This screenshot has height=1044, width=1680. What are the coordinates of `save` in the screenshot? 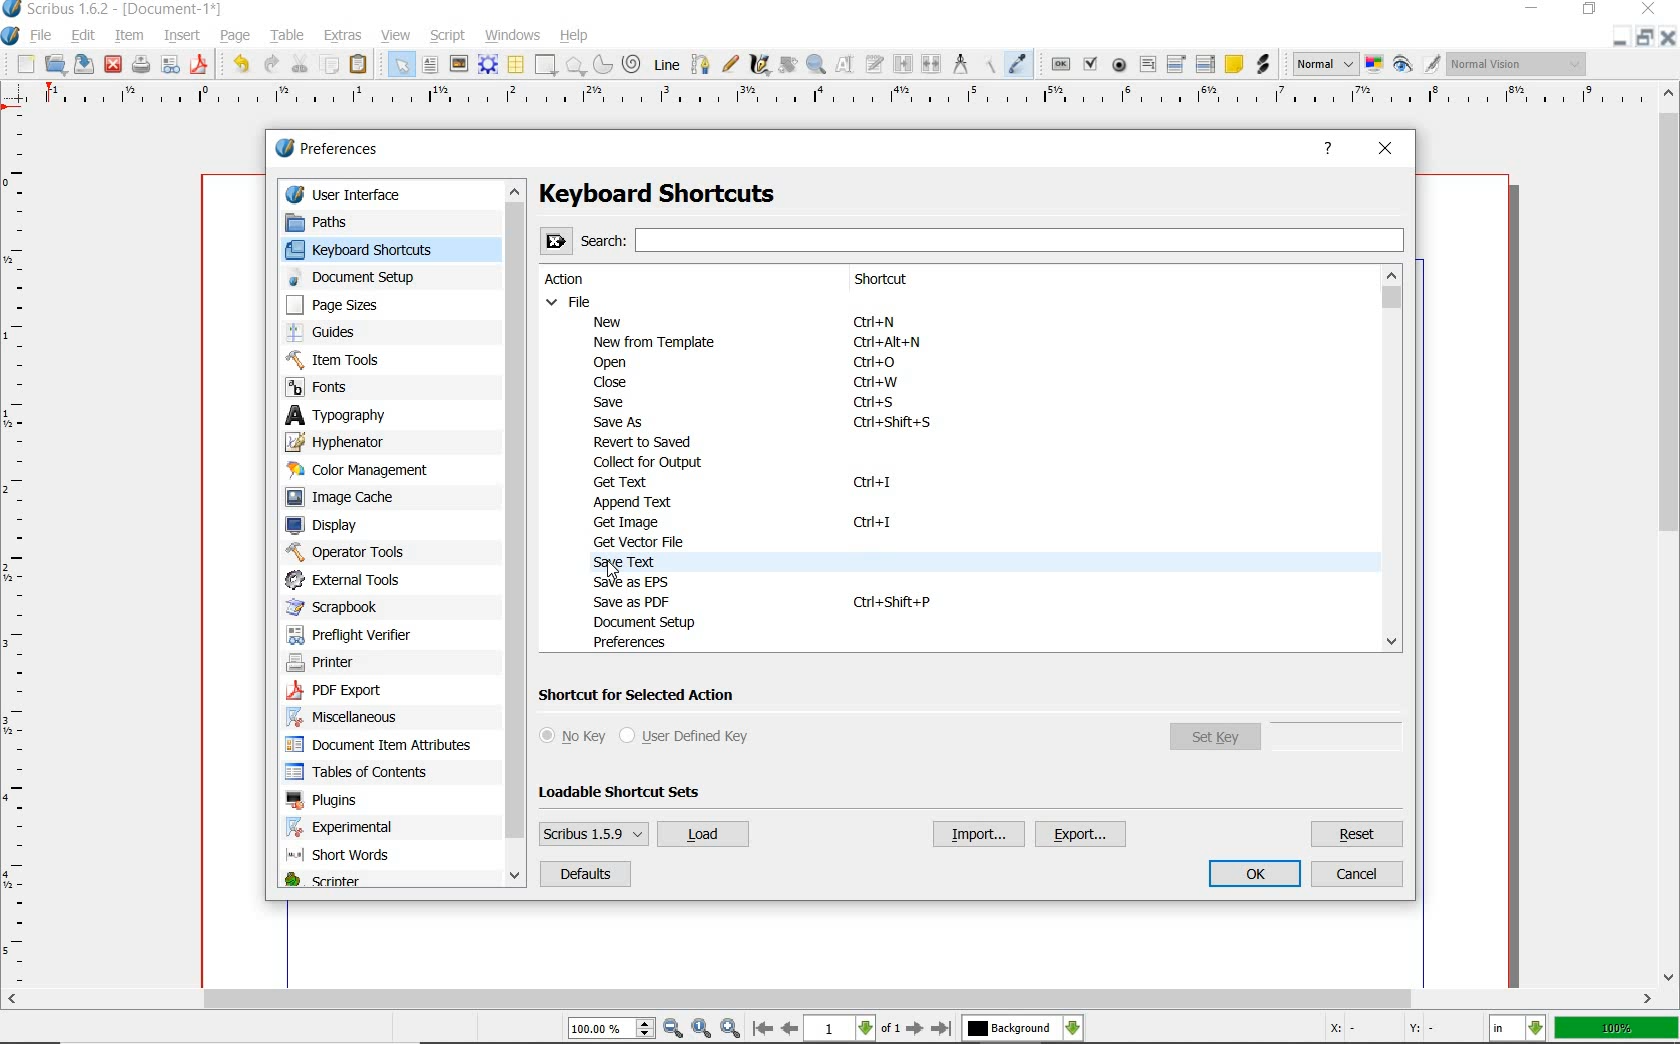 It's located at (81, 64).